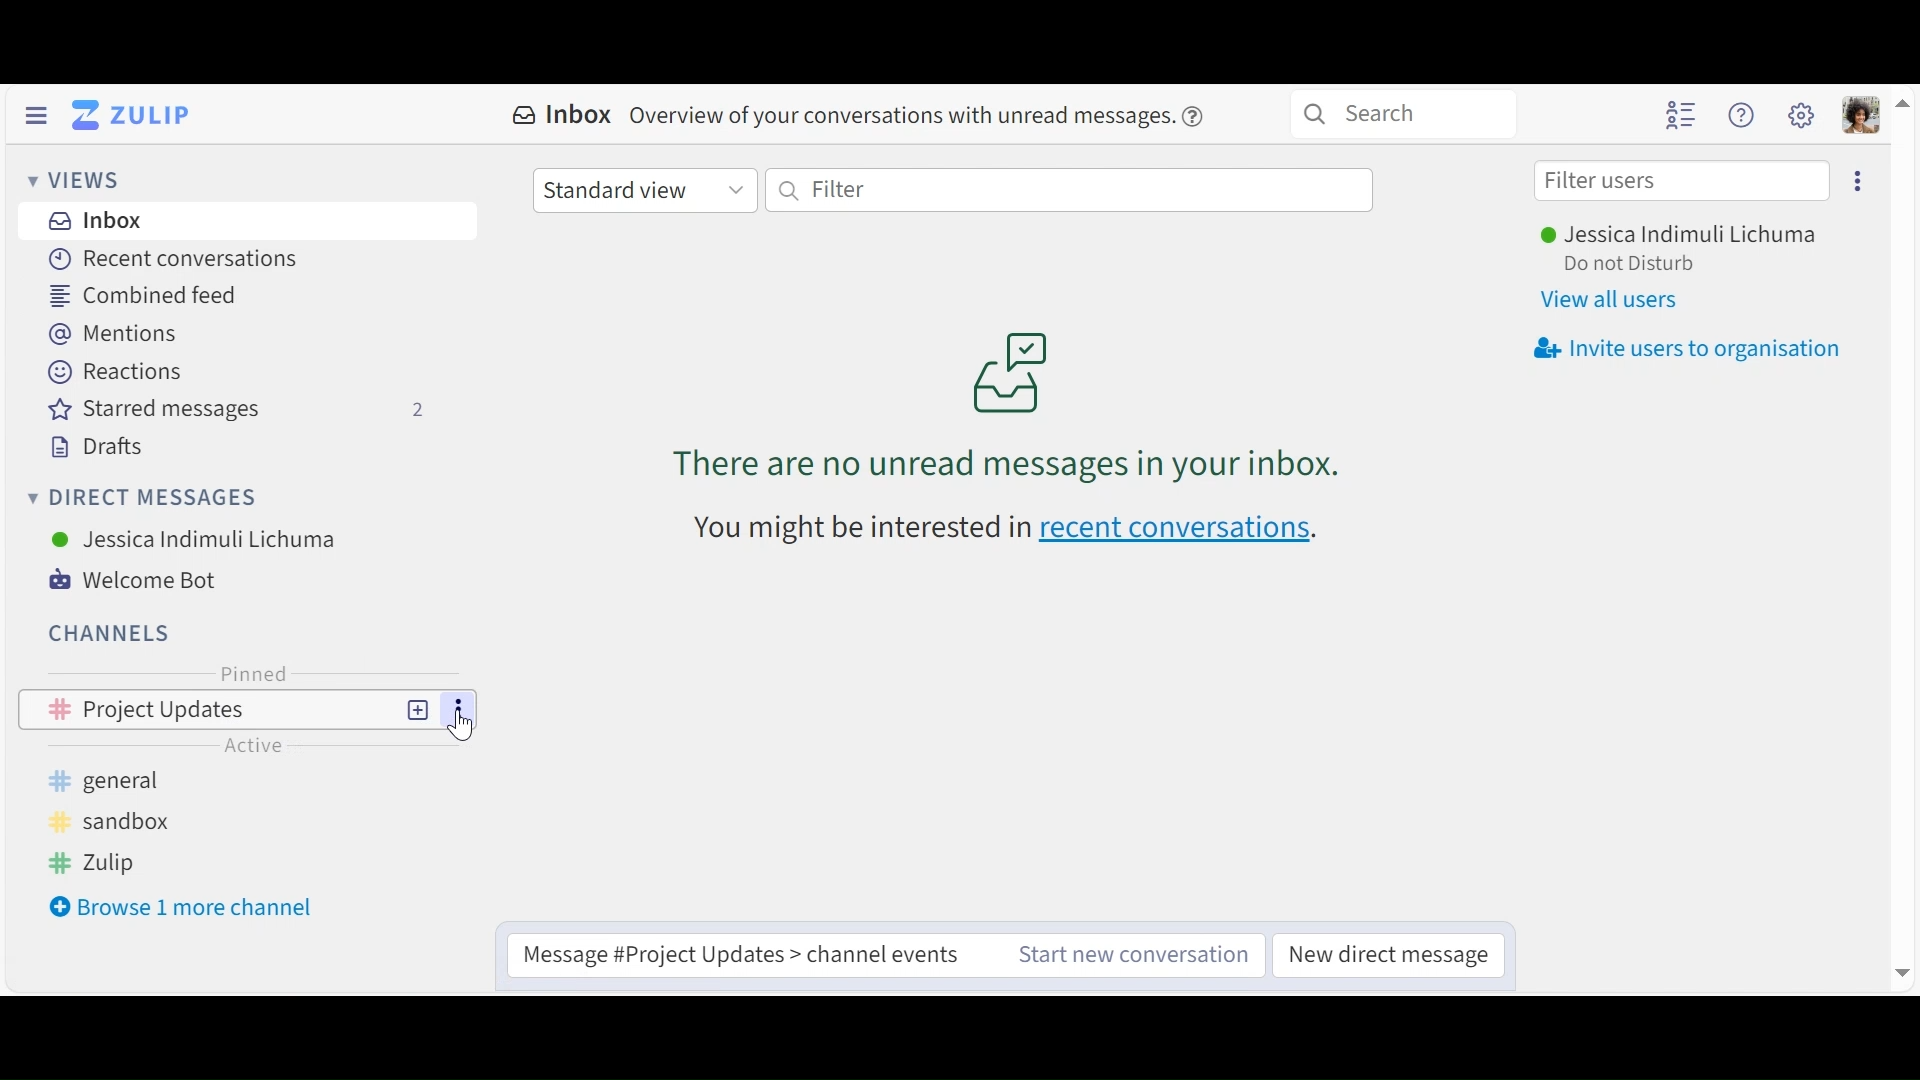 This screenshot has height=1080, width=1920. What do you see at coordinates (256, 744) in the screenshot?
I see `Active` at bounding box center [256, 744].